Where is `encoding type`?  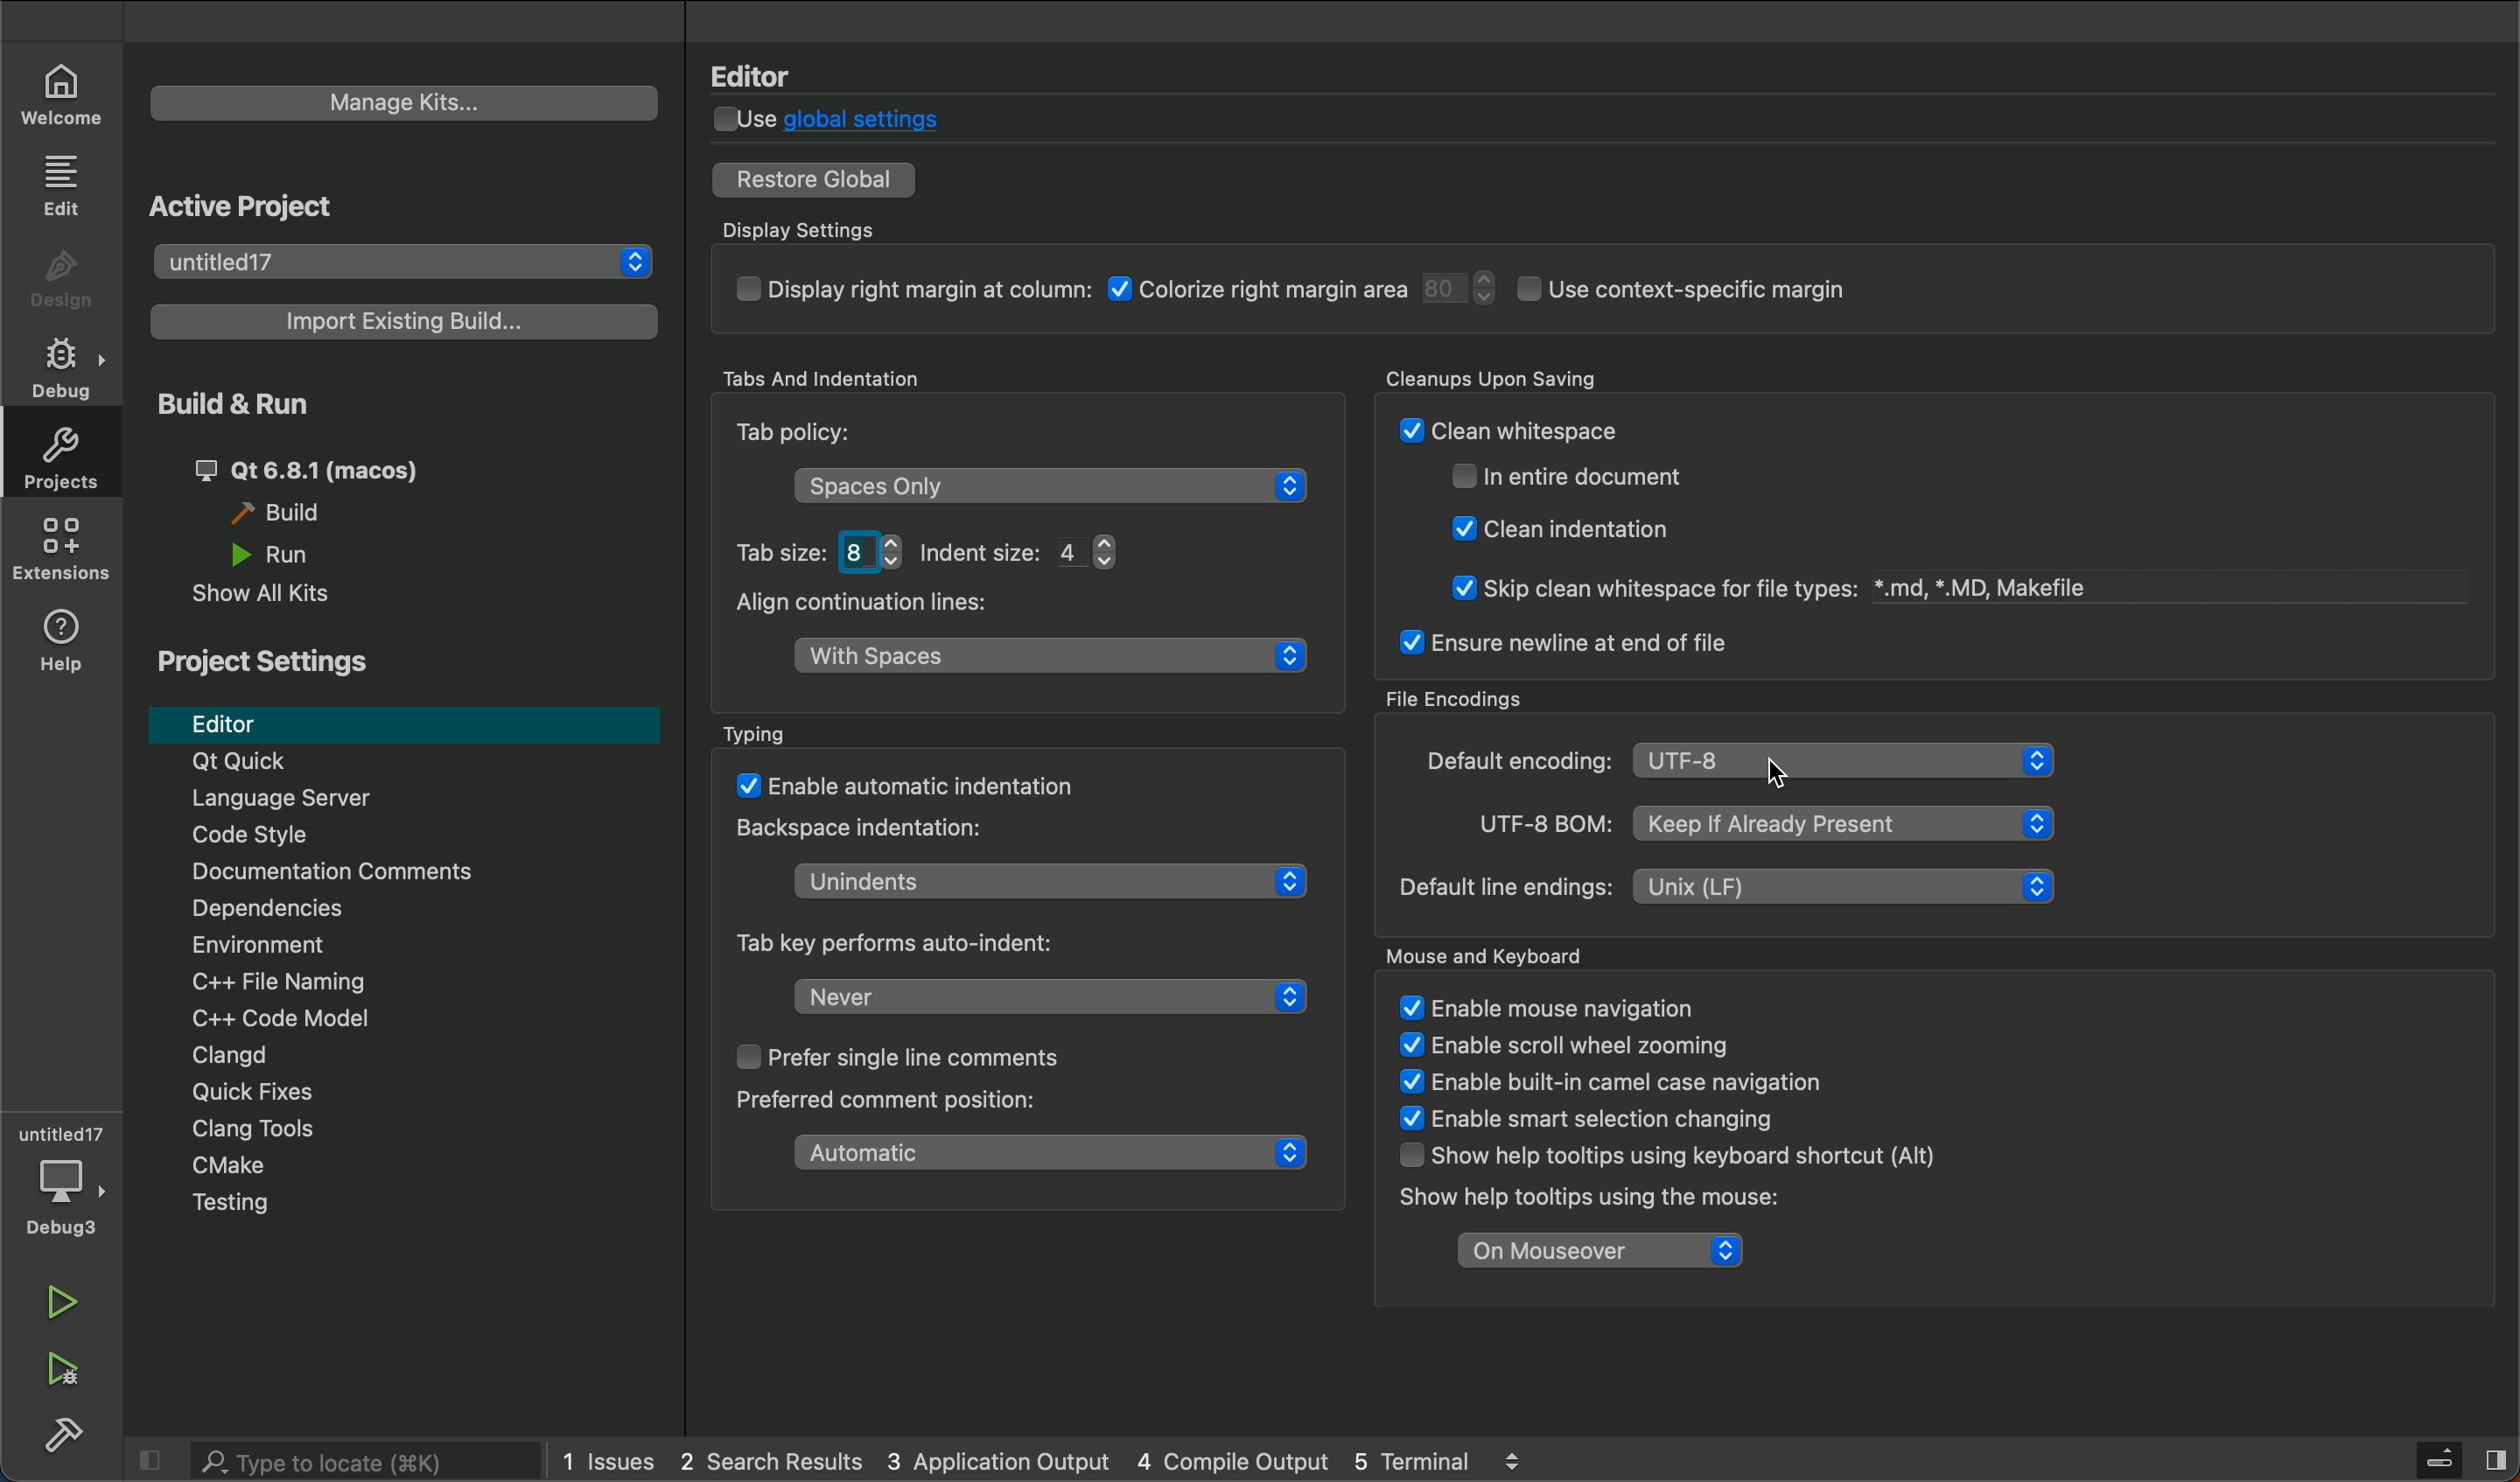 encoding type is located at coordinates (1725, 759).